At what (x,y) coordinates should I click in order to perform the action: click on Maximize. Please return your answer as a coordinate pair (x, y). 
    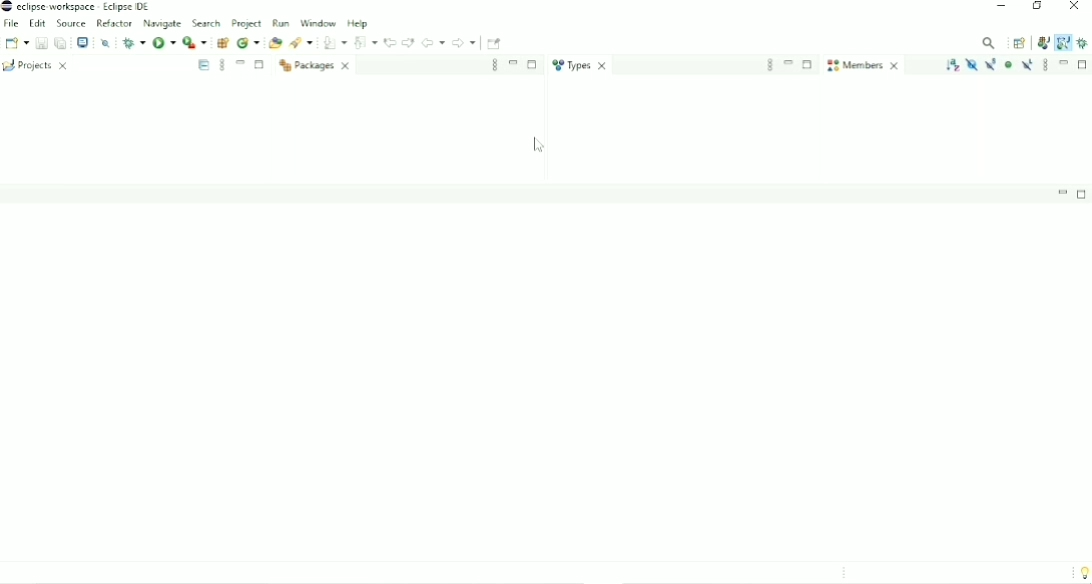
    Looking at the image, I should click on (1083, 65).